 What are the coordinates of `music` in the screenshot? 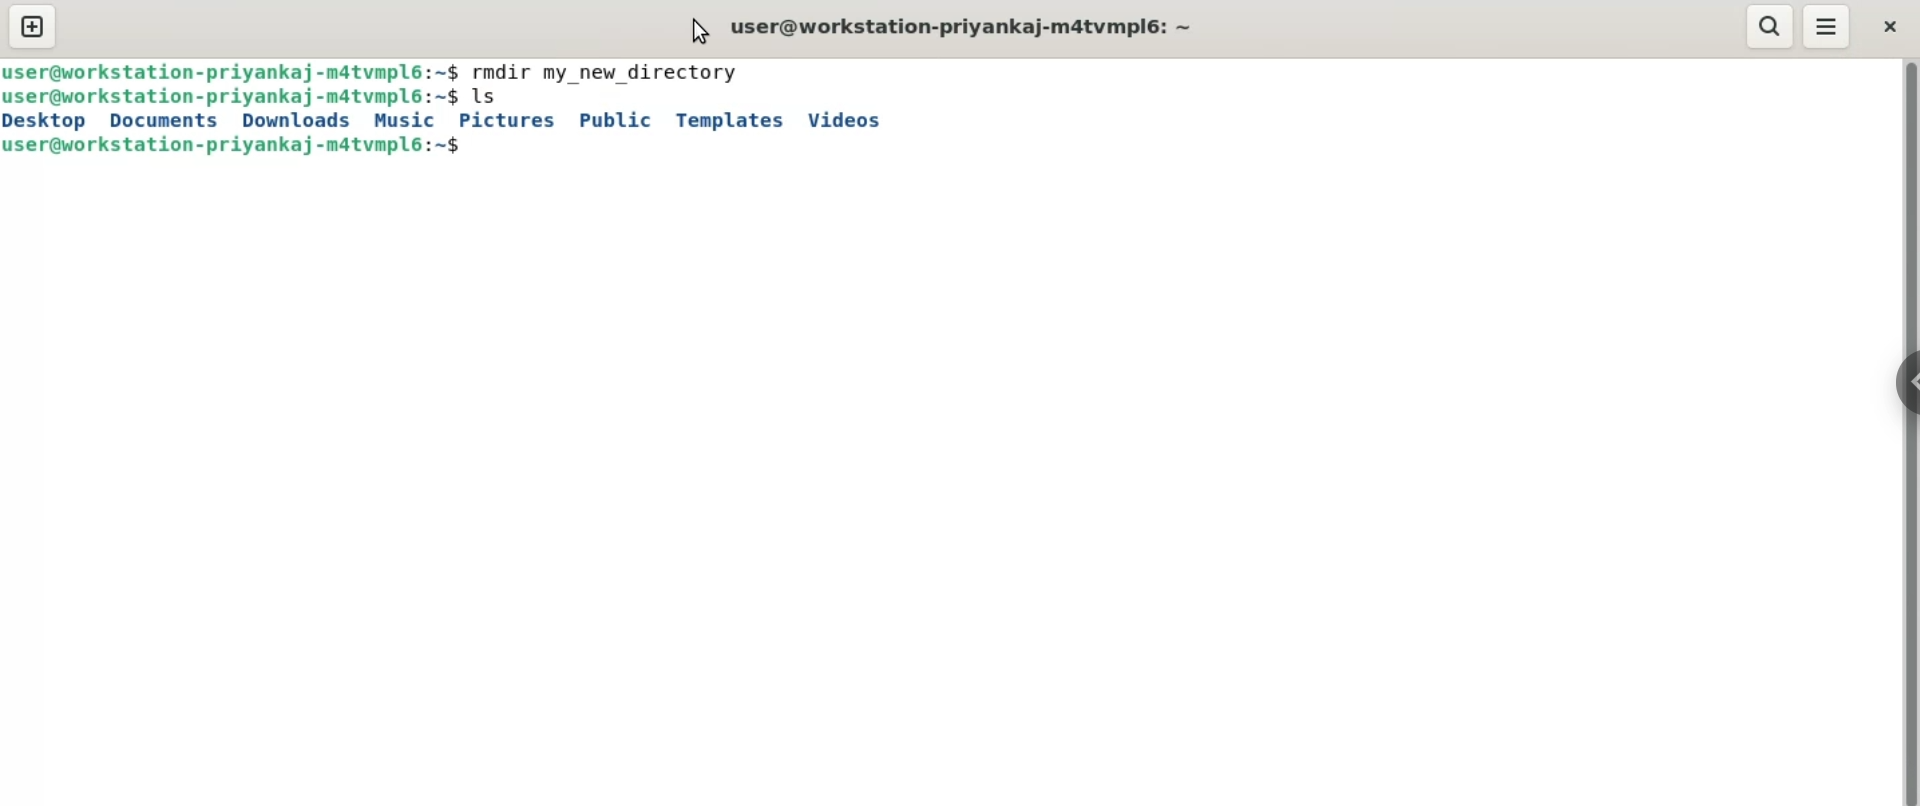 It's located at (402, 119).